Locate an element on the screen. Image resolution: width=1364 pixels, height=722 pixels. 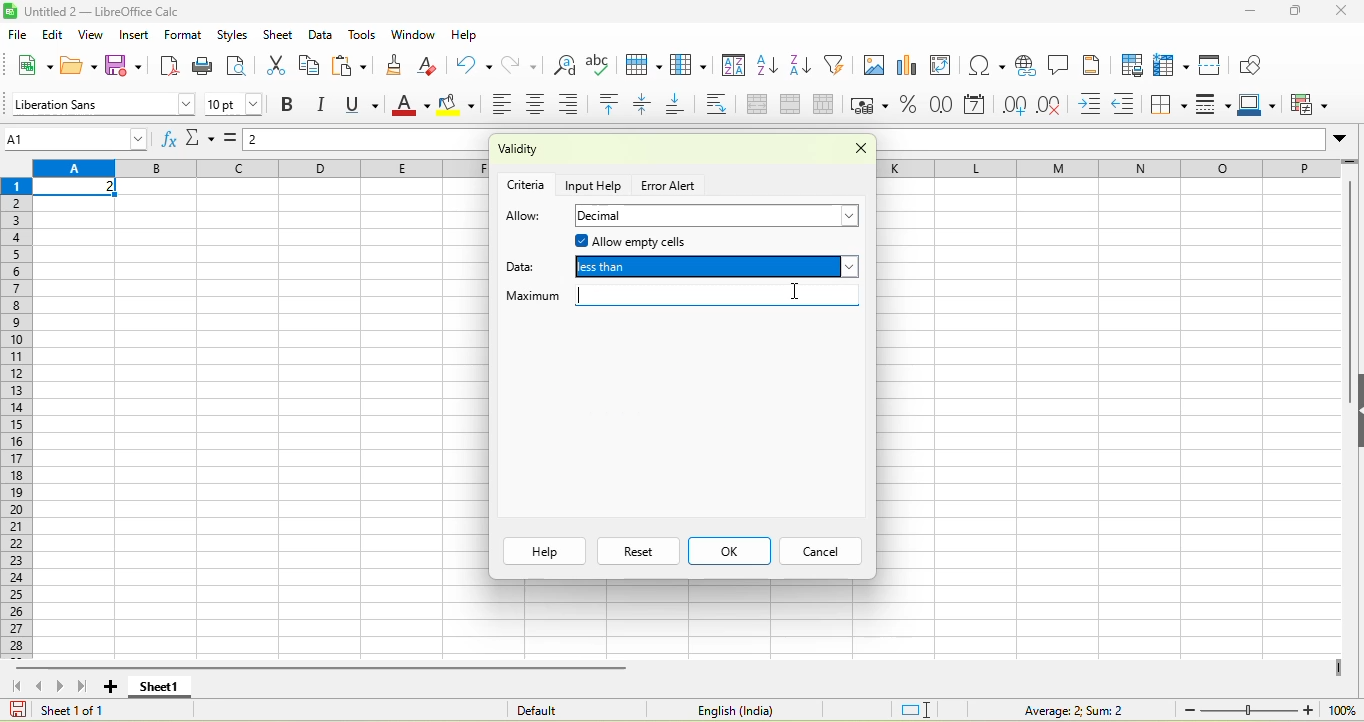
standard selection is located at coordinates (917, 708).